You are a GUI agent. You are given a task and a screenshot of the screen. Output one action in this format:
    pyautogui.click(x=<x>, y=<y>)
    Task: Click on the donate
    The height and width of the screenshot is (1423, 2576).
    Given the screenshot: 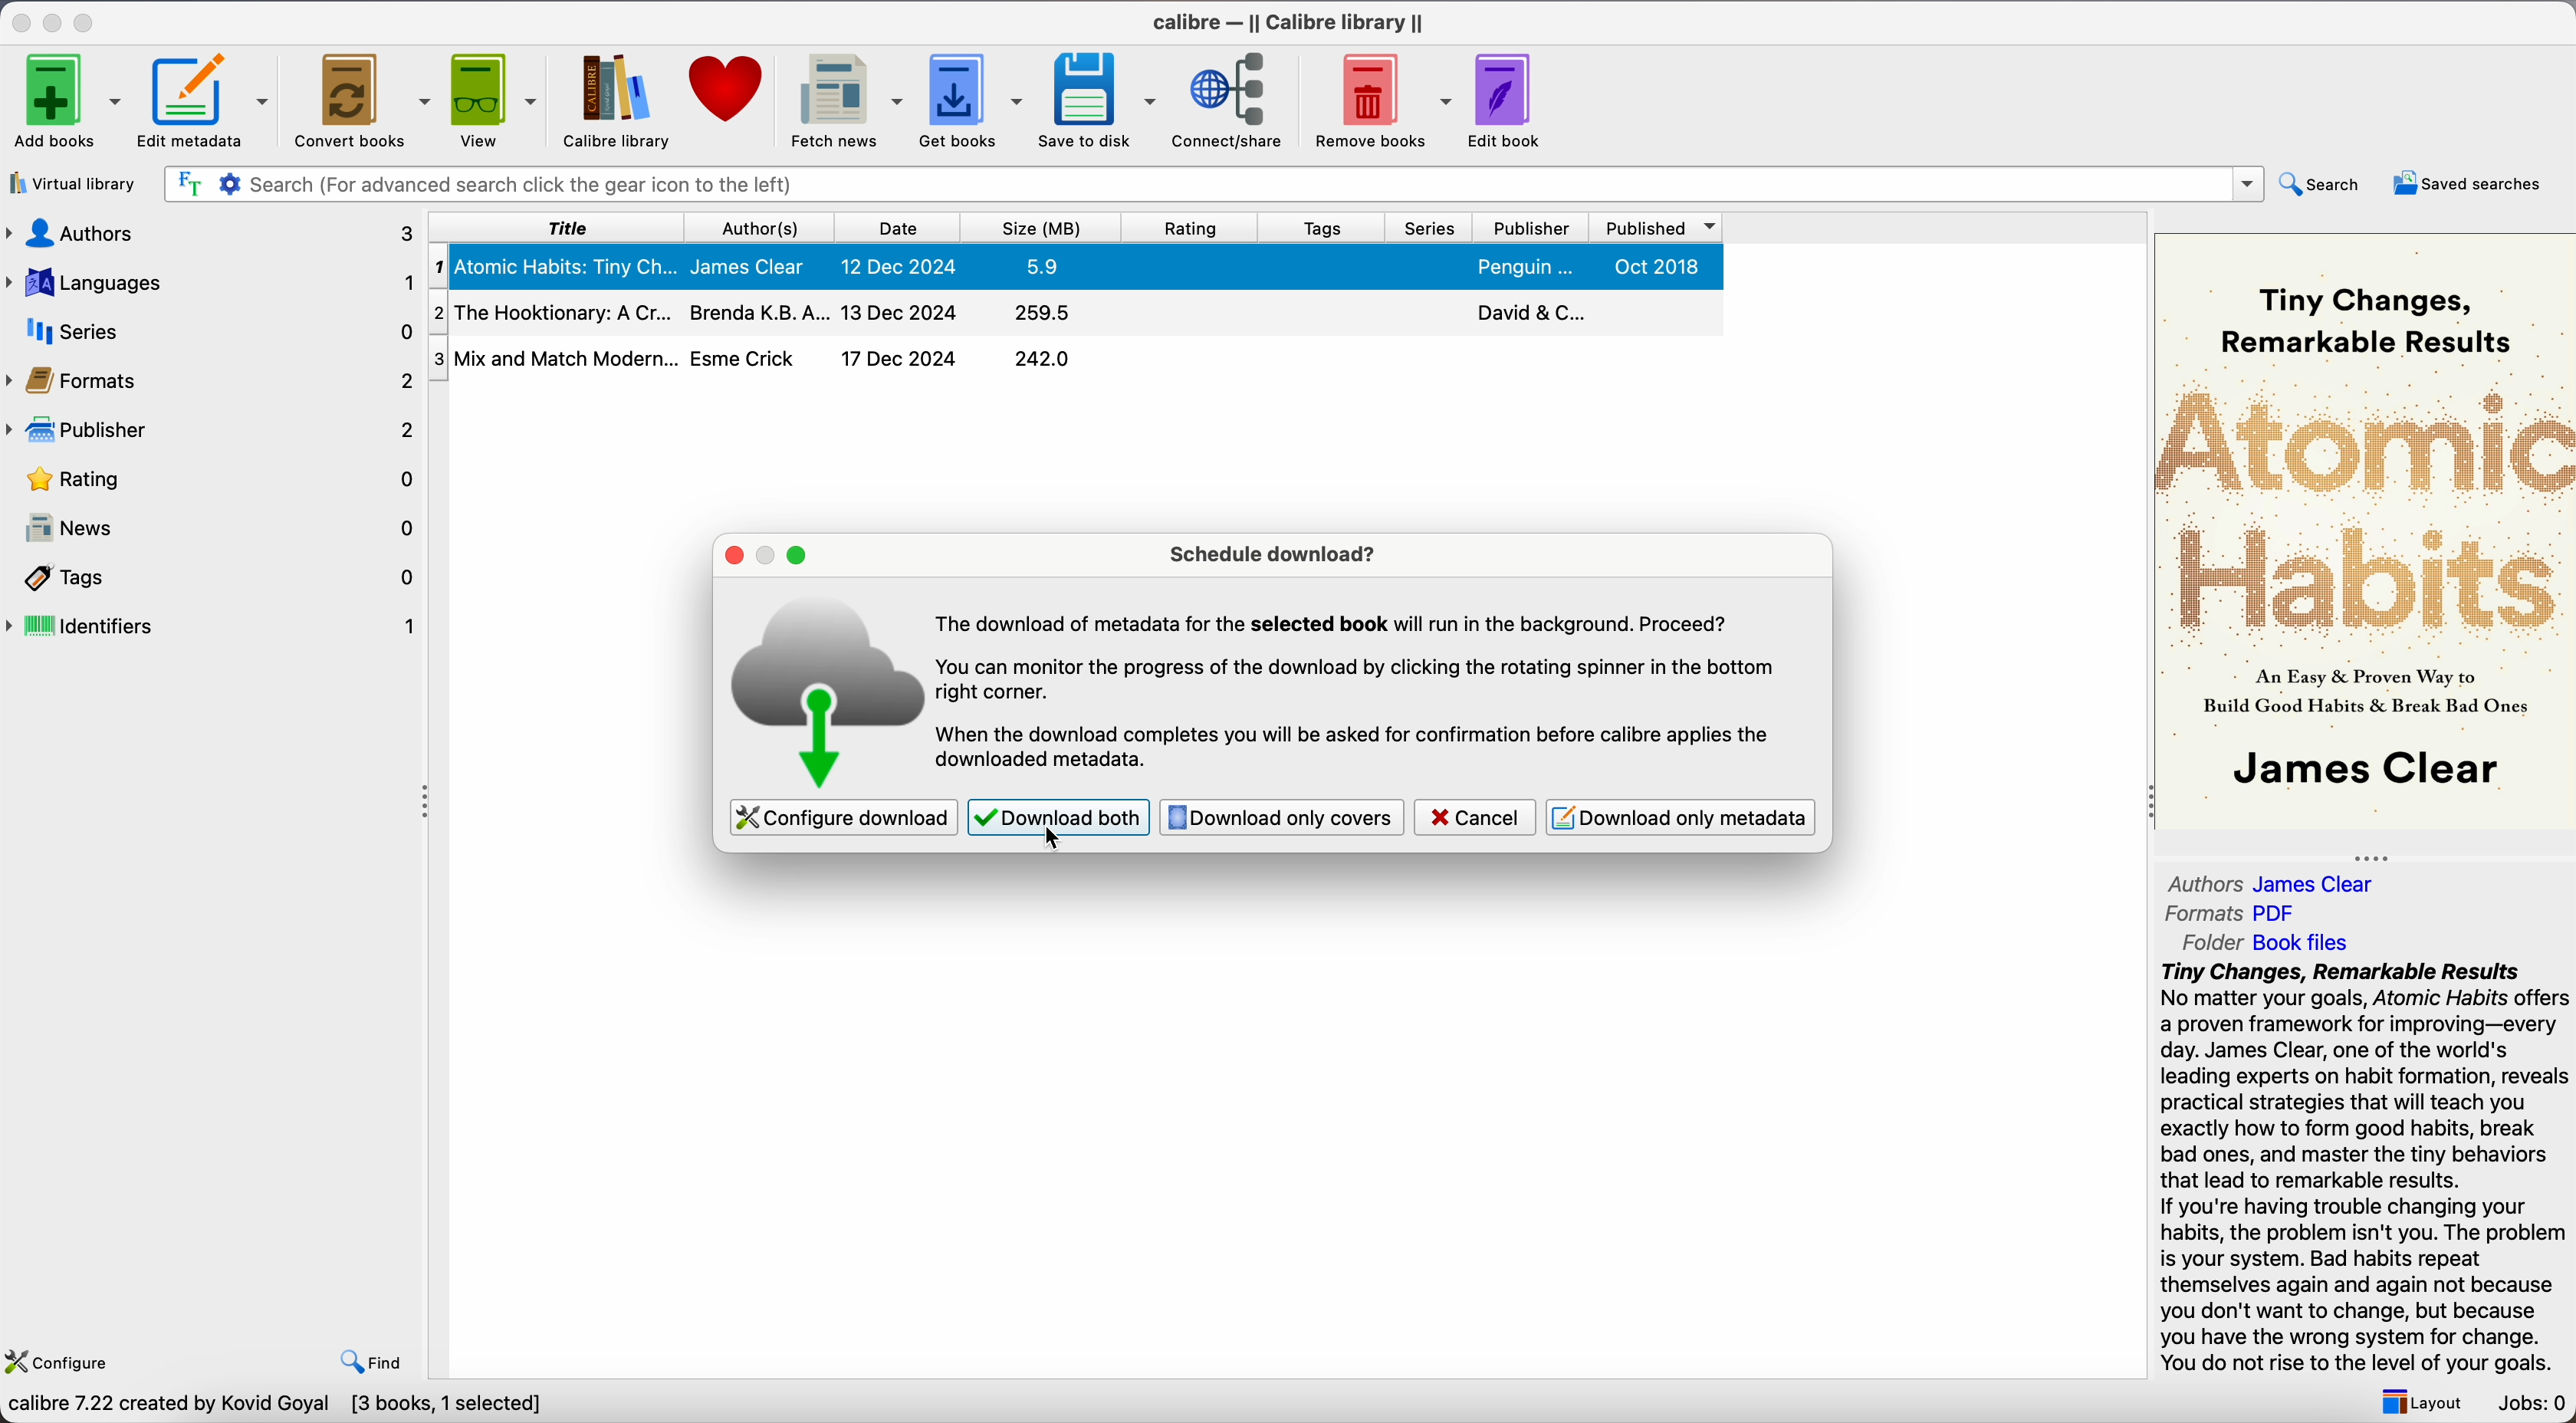 What is the action you would take?
    pyautogui.click(x=731, y=89)
    